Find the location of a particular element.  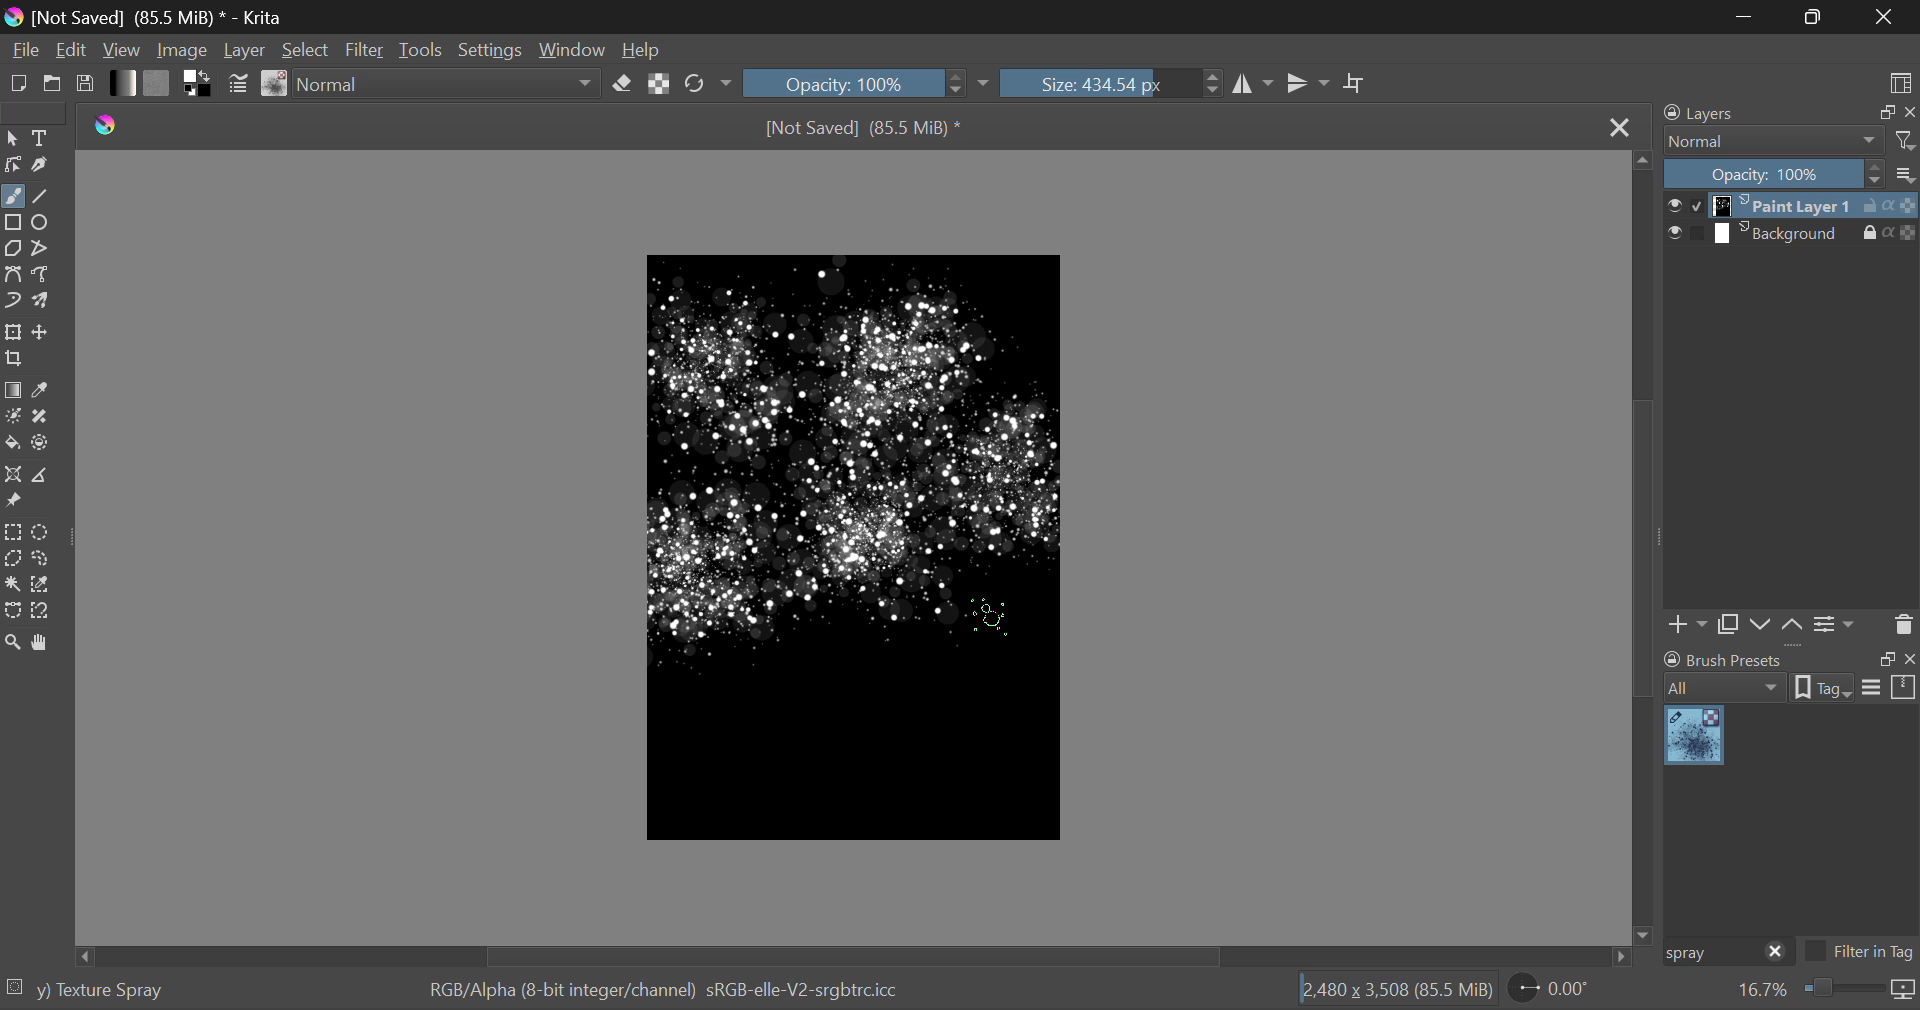

Filter in Tag is located at coordinates (1860, 954).